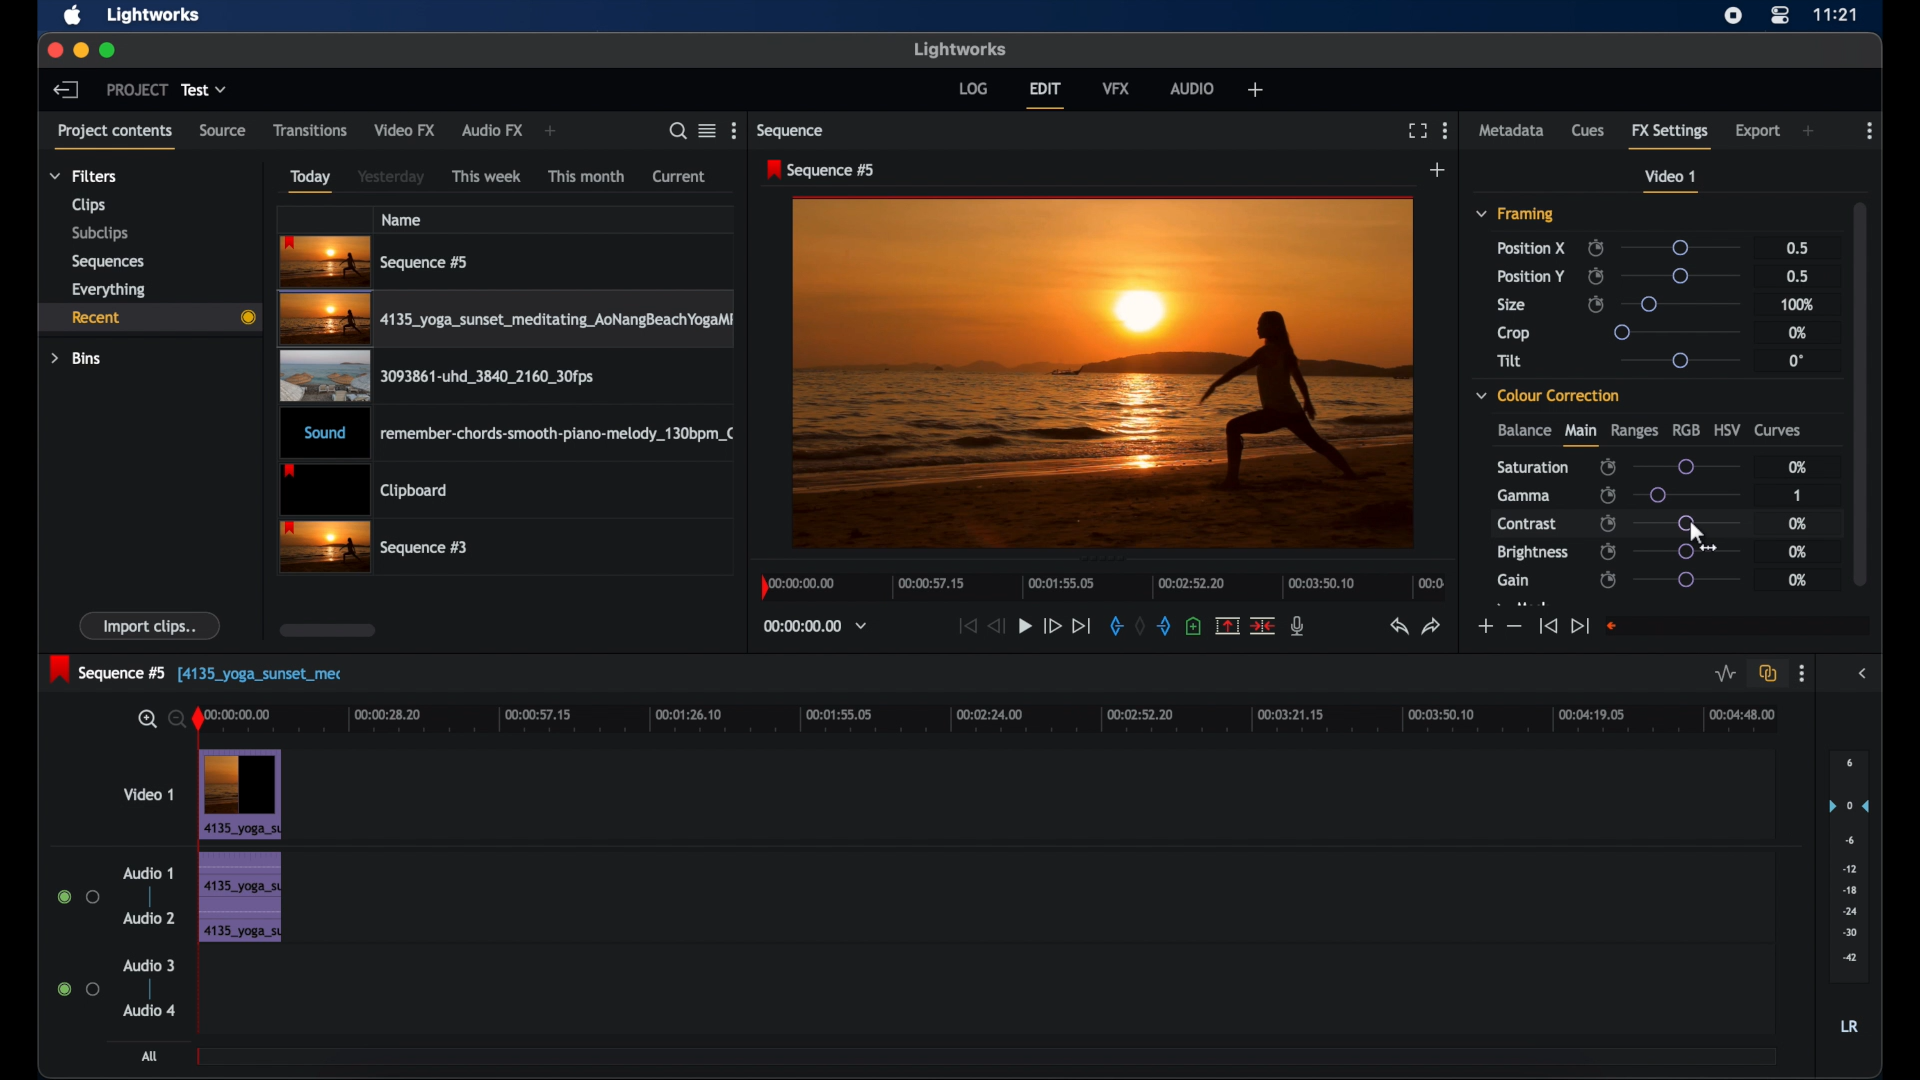 This screenshot has height=1080, width=1920. I want to click on 0, so click(1796, 361).